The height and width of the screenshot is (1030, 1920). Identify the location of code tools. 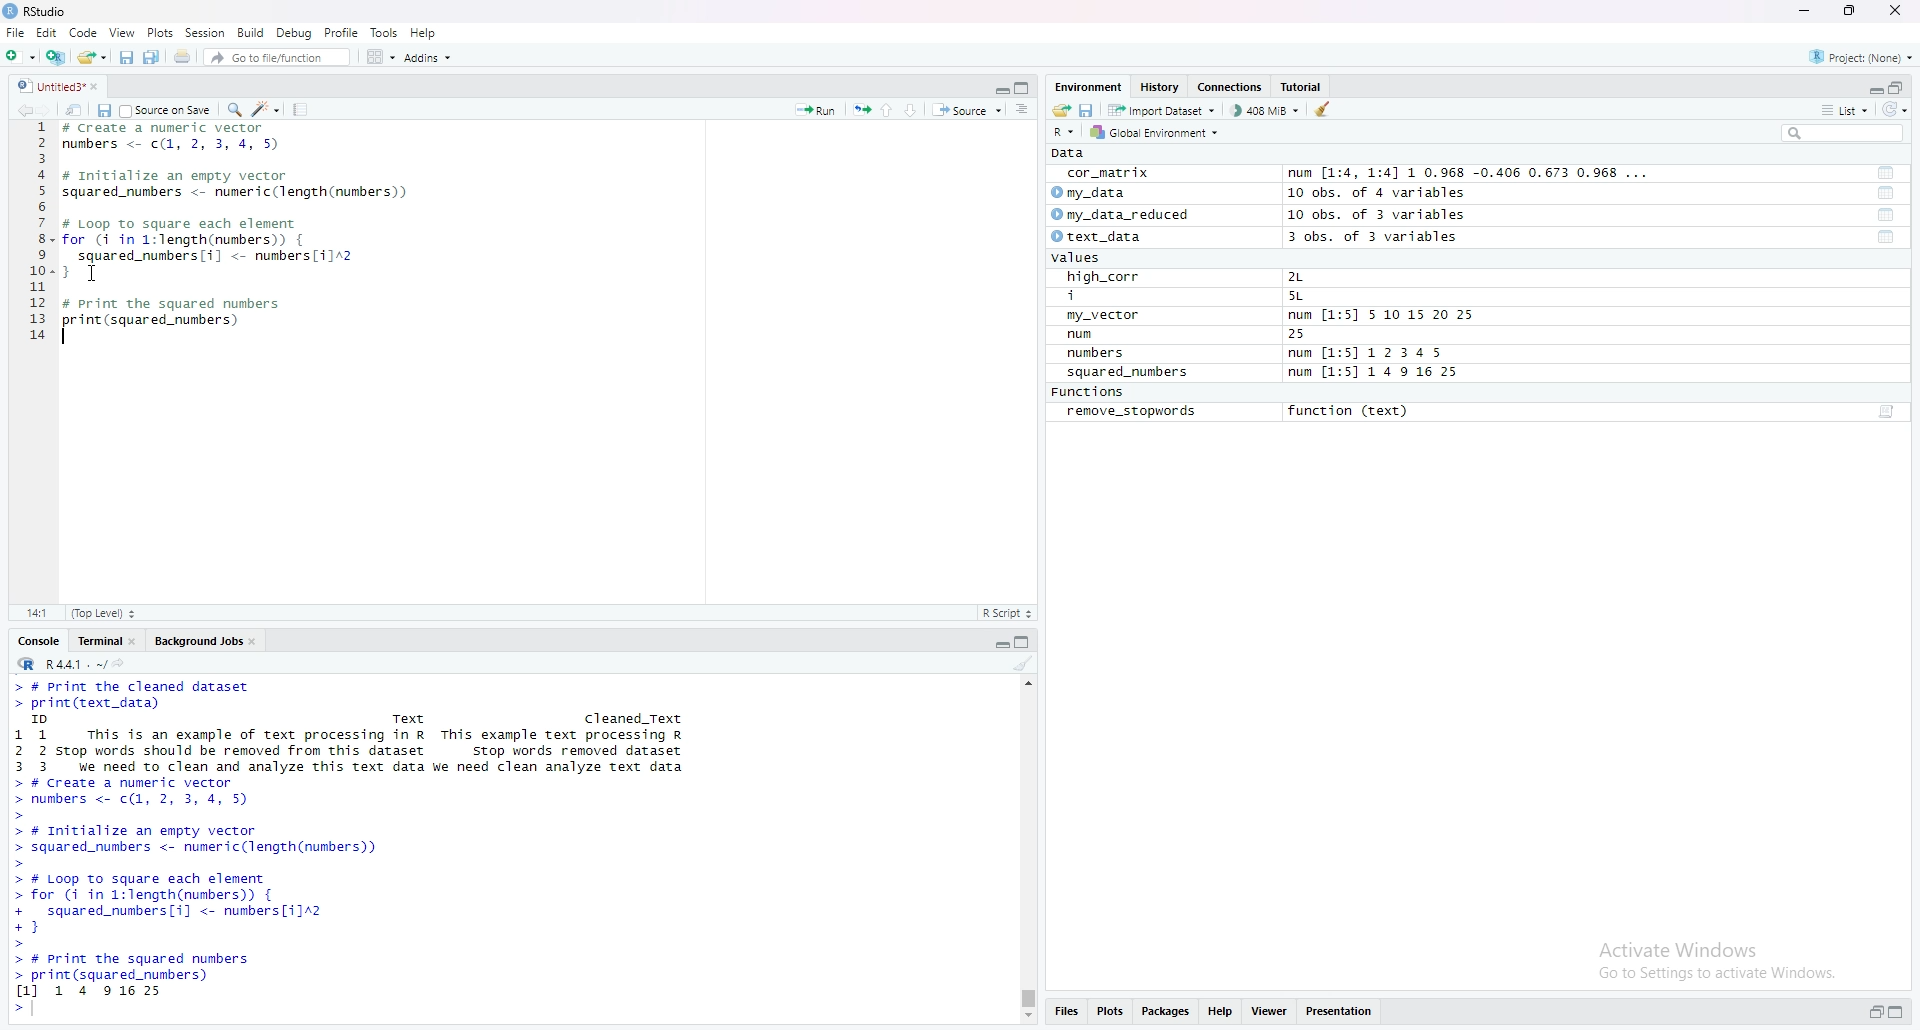
(266, 108).